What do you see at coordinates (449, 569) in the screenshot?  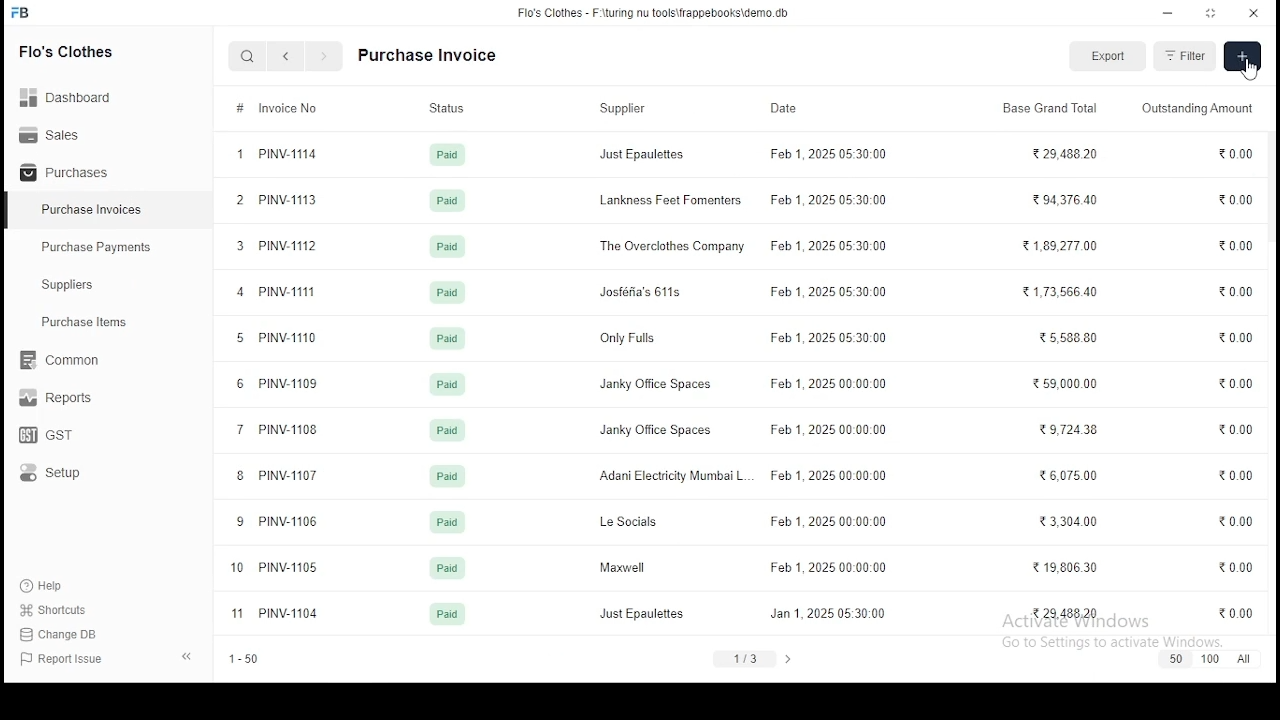 I see `paid` at bounding box center [449, 569].